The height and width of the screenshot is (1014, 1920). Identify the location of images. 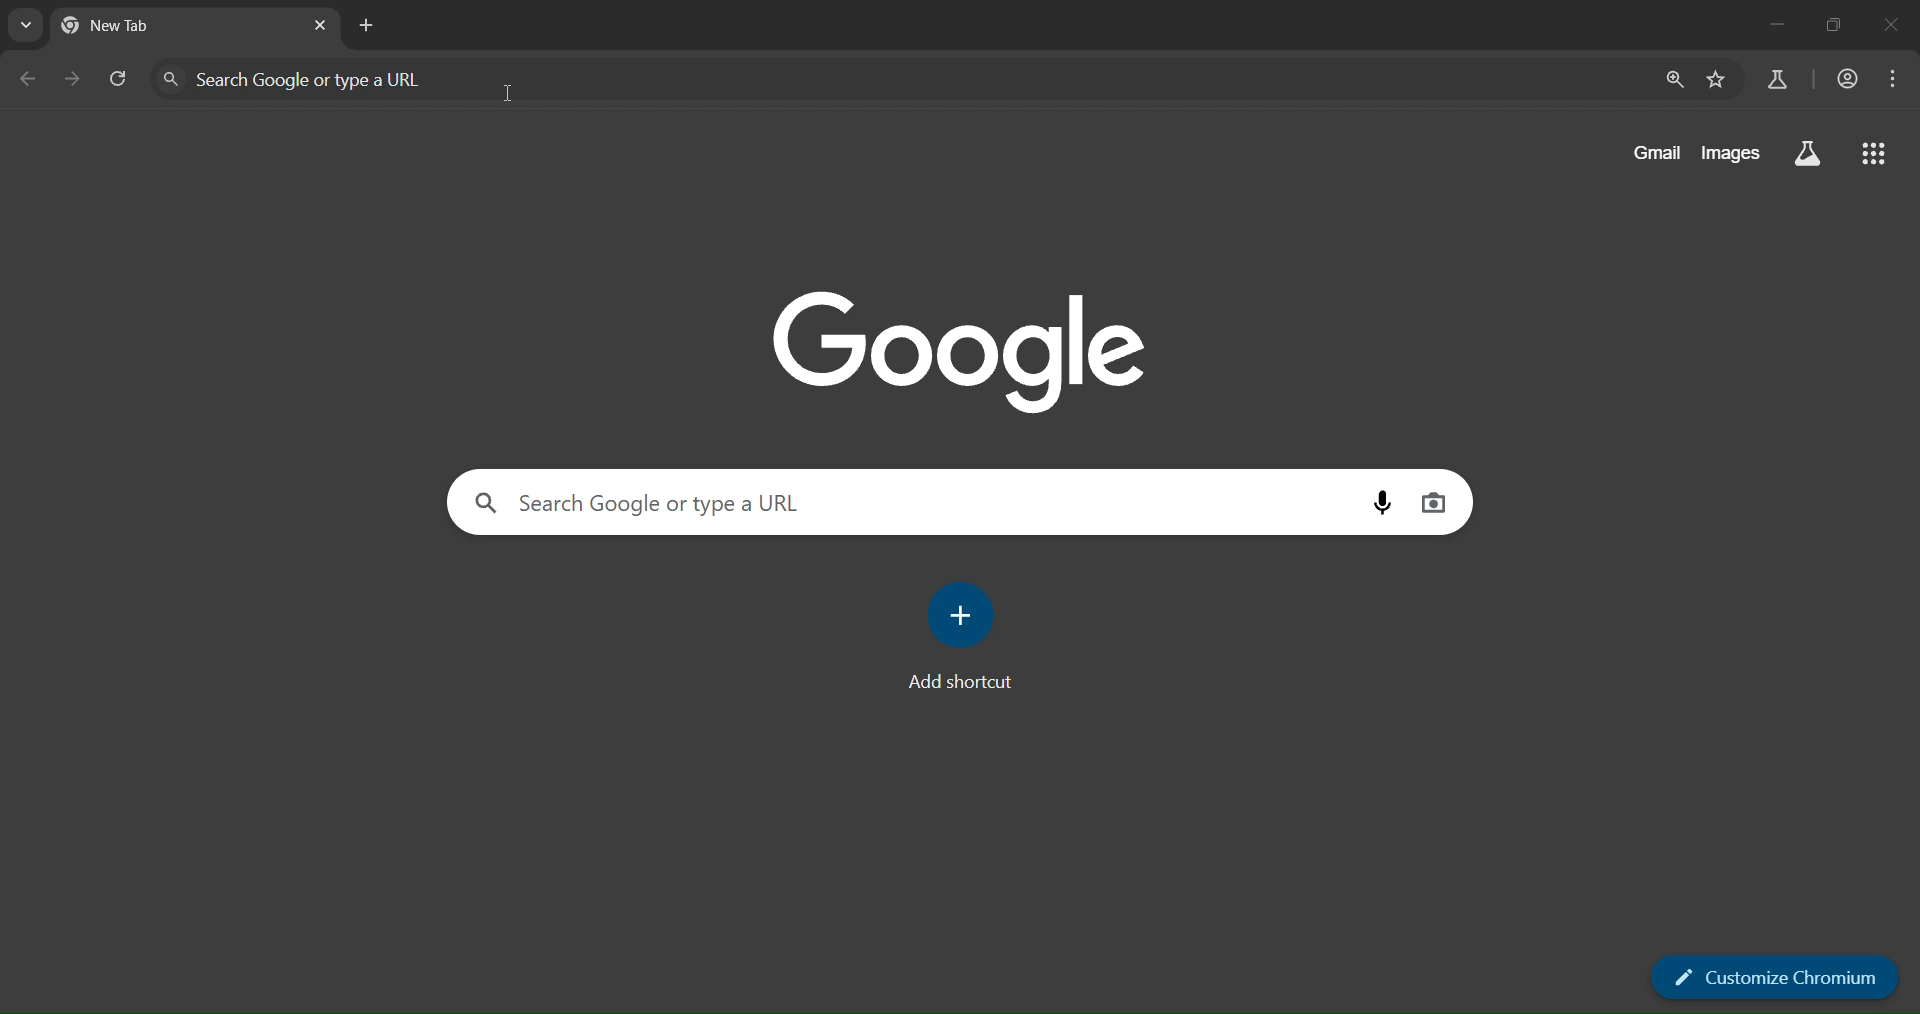
(1731, 155).